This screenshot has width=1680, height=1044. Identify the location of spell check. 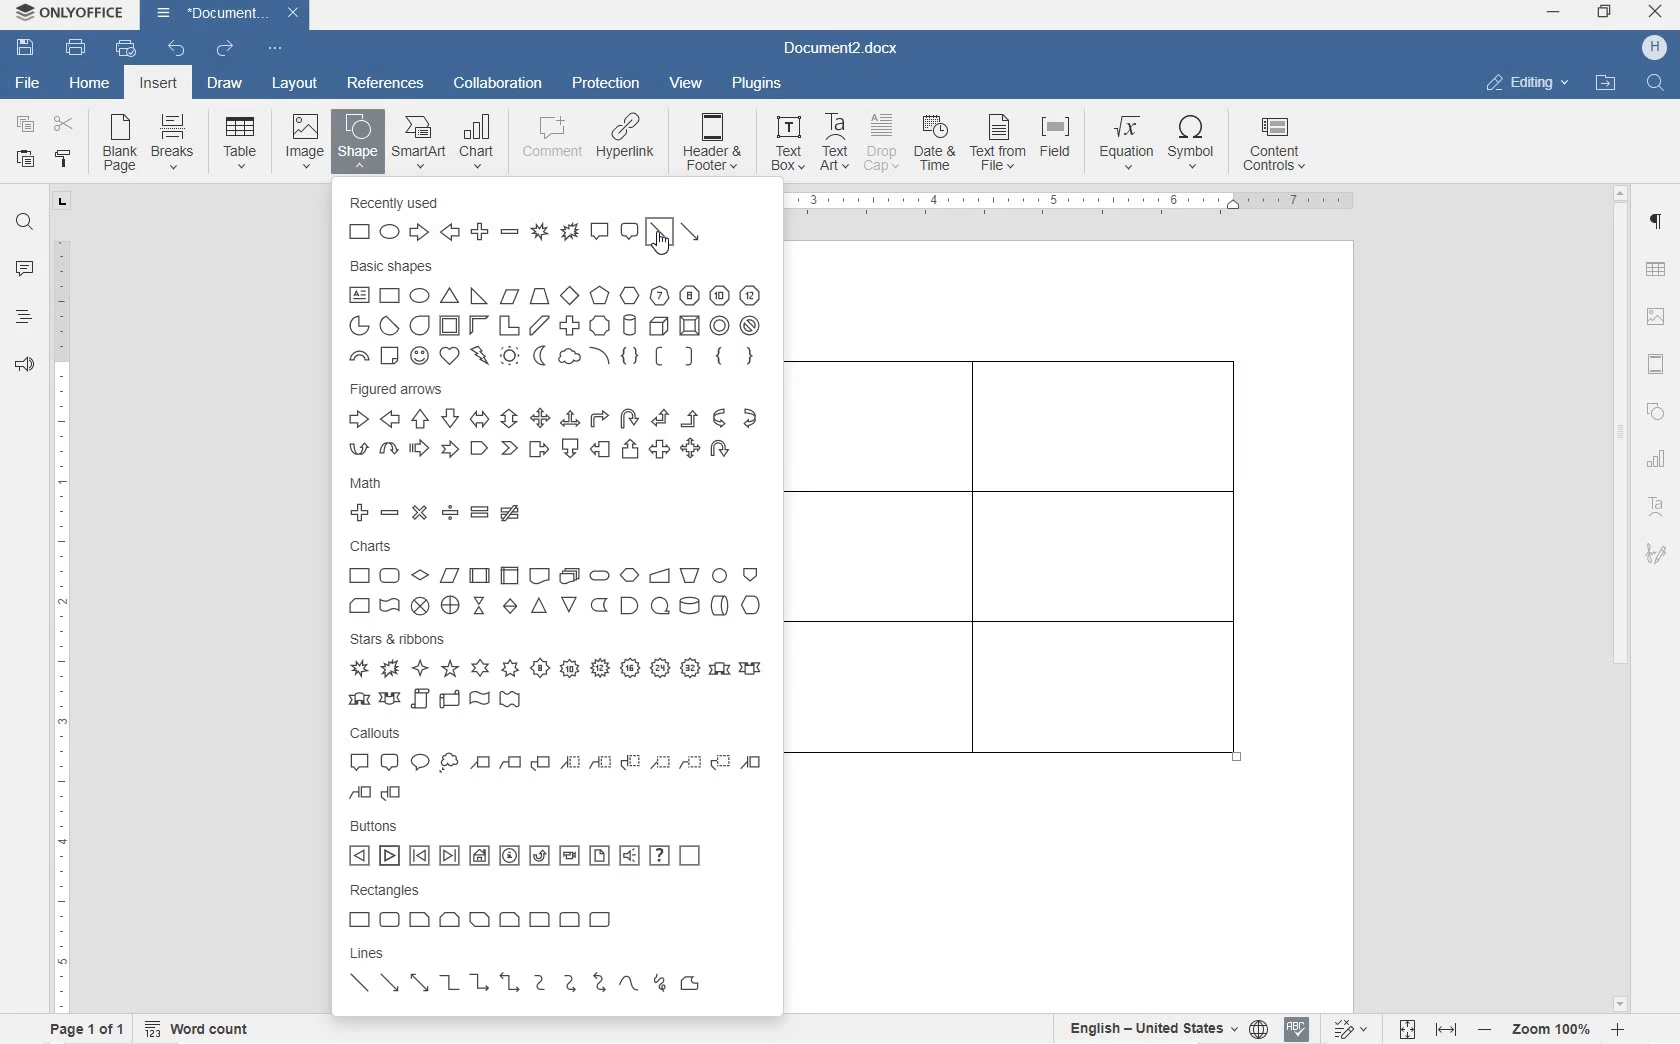
(1297, 1031).